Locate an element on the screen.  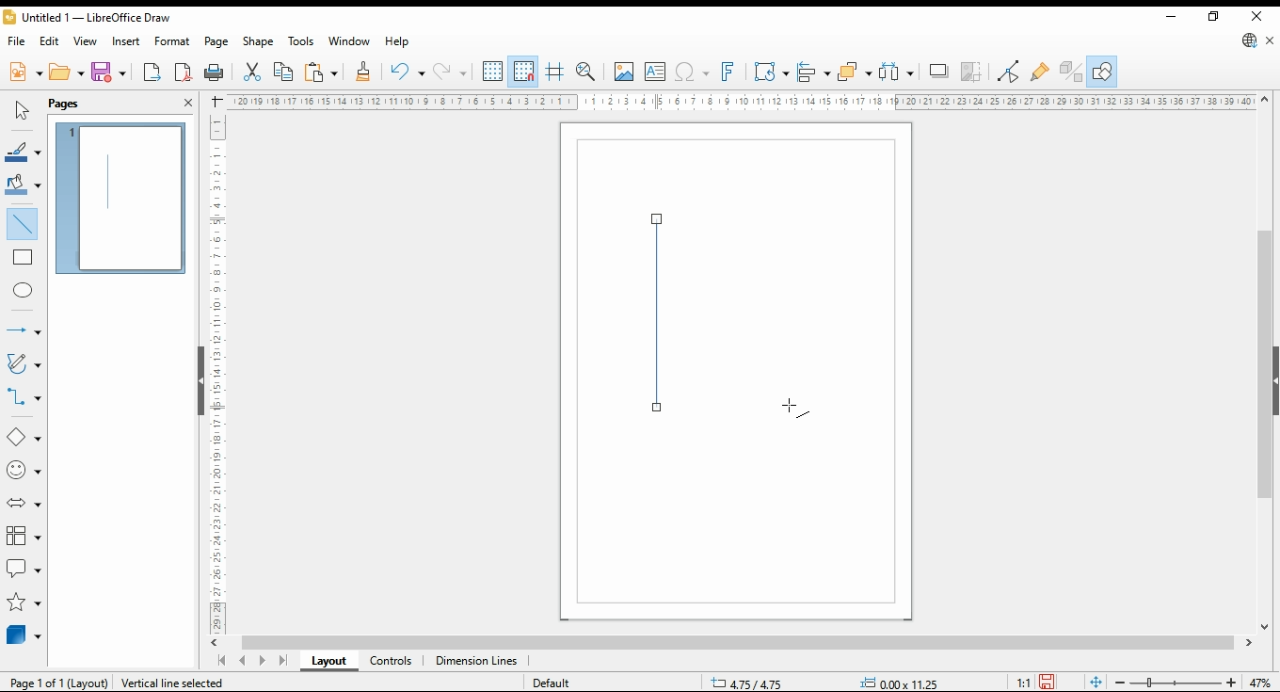
fit page to current window is located at coordinates (1096, 682).